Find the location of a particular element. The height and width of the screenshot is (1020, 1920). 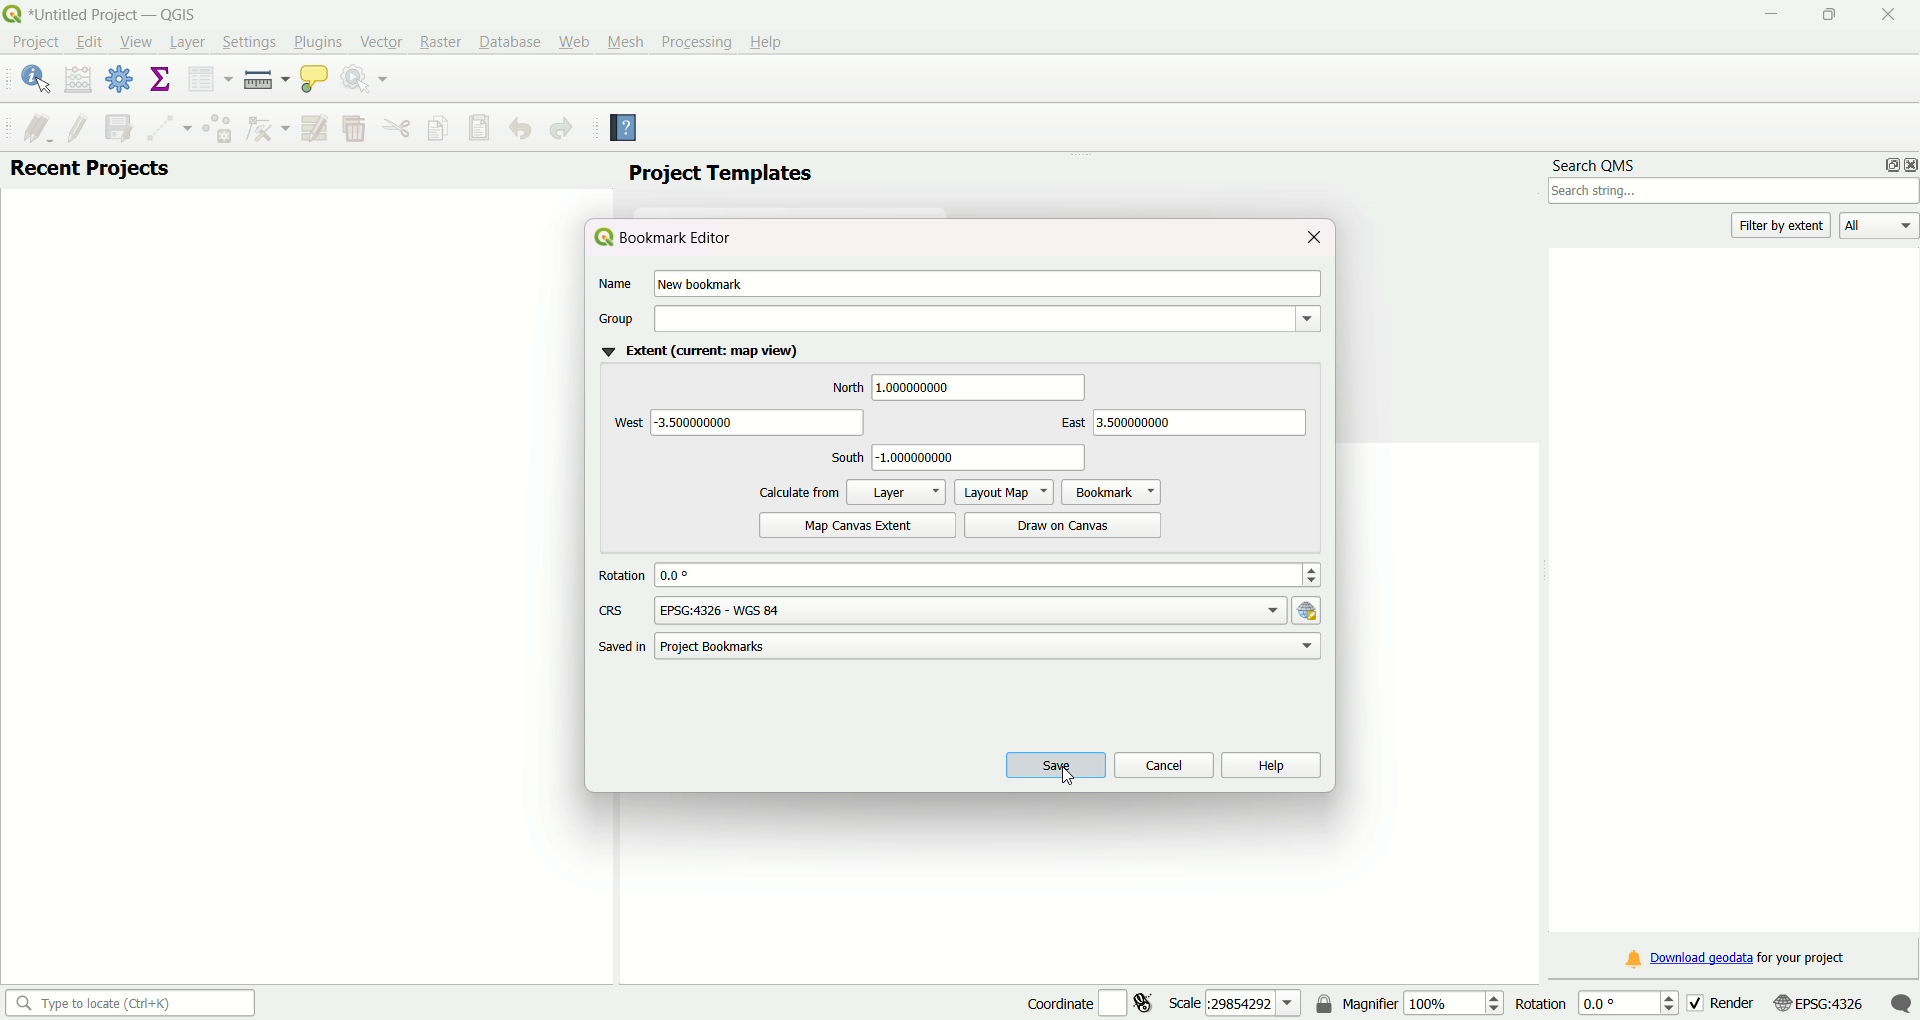

recent projects is located at coordinates (90, 170).